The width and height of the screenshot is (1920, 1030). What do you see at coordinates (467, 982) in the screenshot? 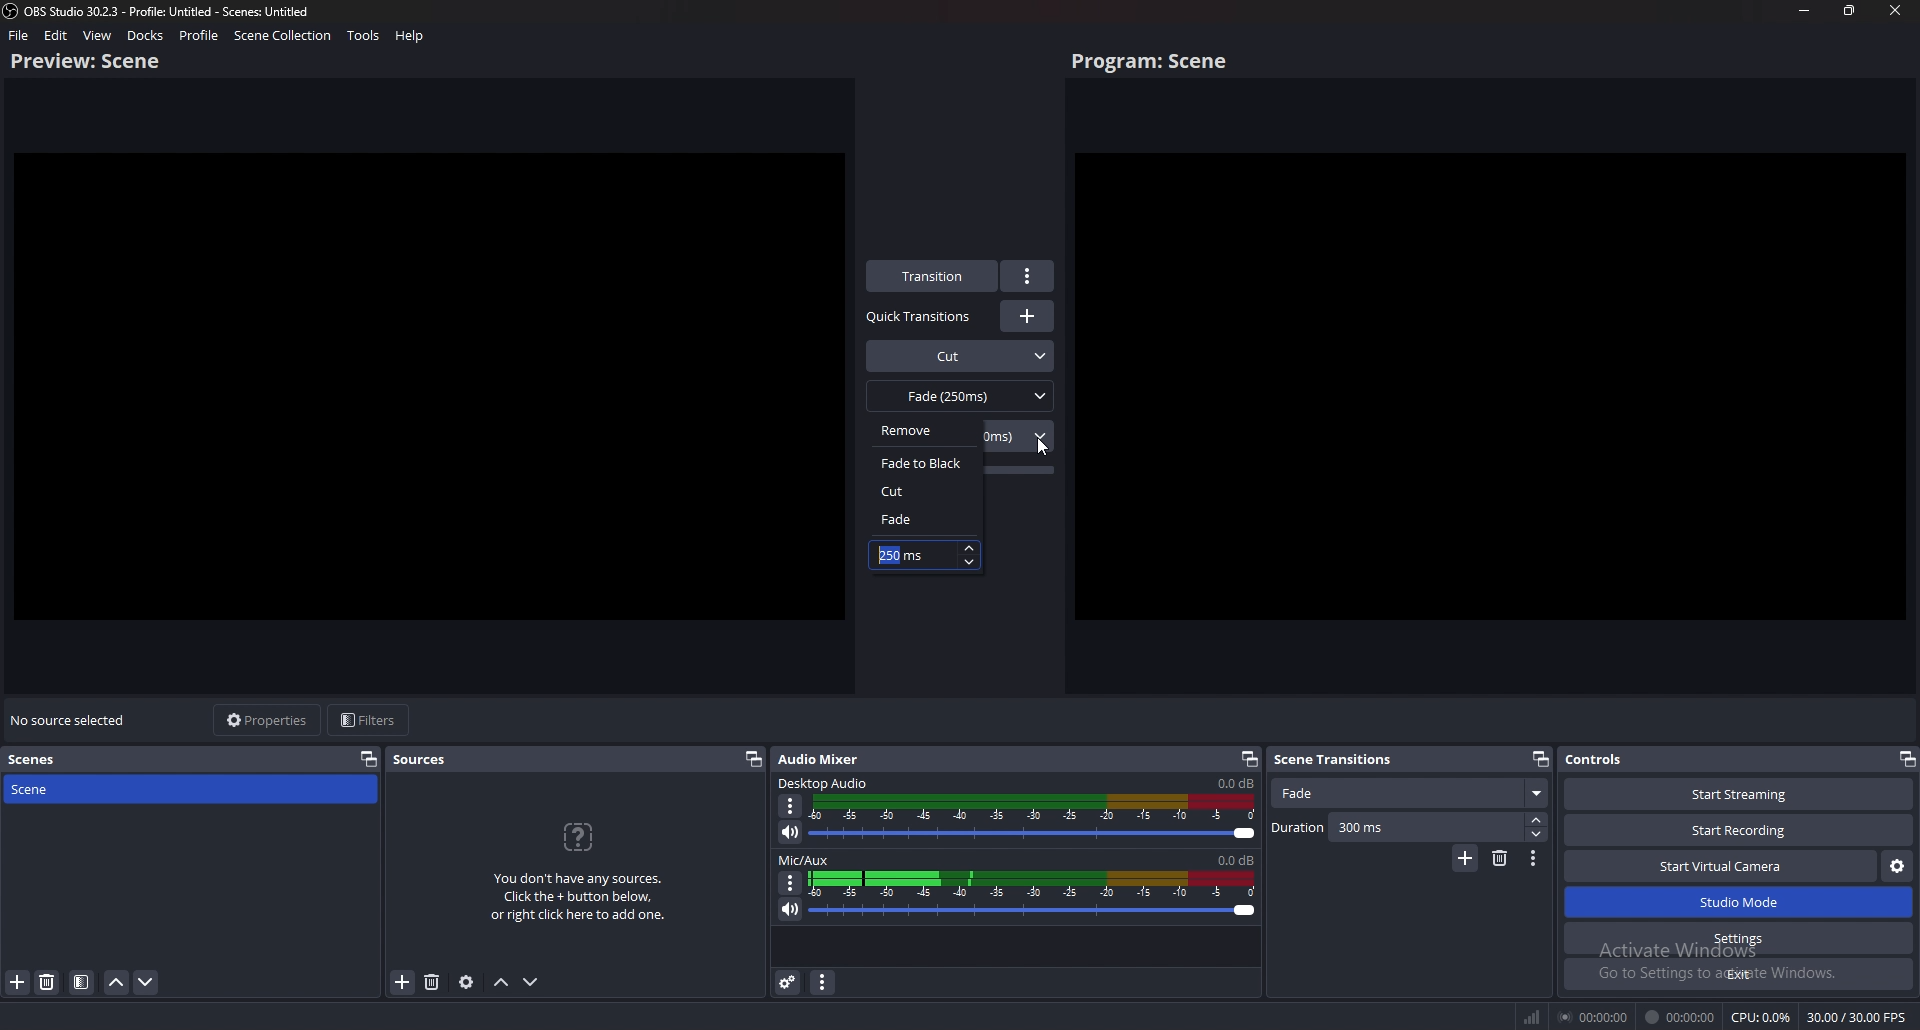
I see `Sources settings` at bounding box center [467, 982].